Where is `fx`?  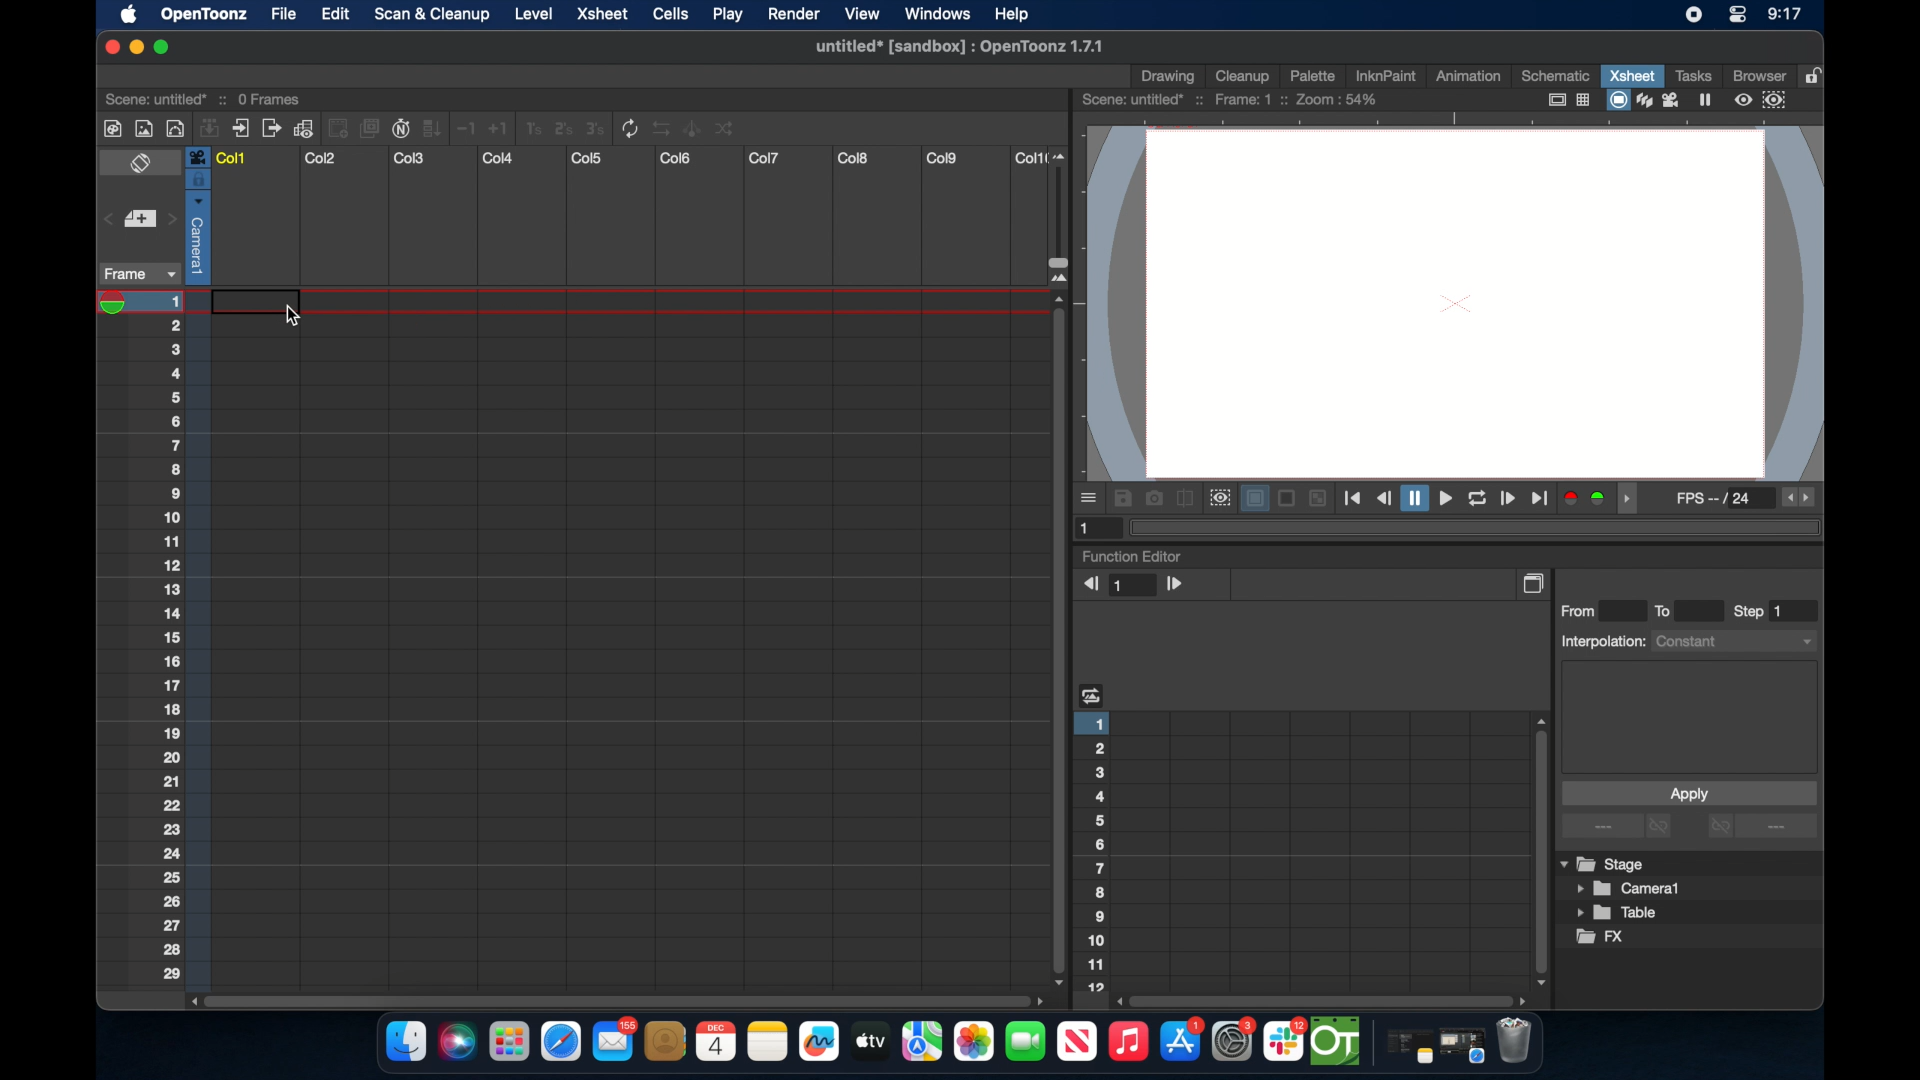
fx is located at coordinates (1601, 937).